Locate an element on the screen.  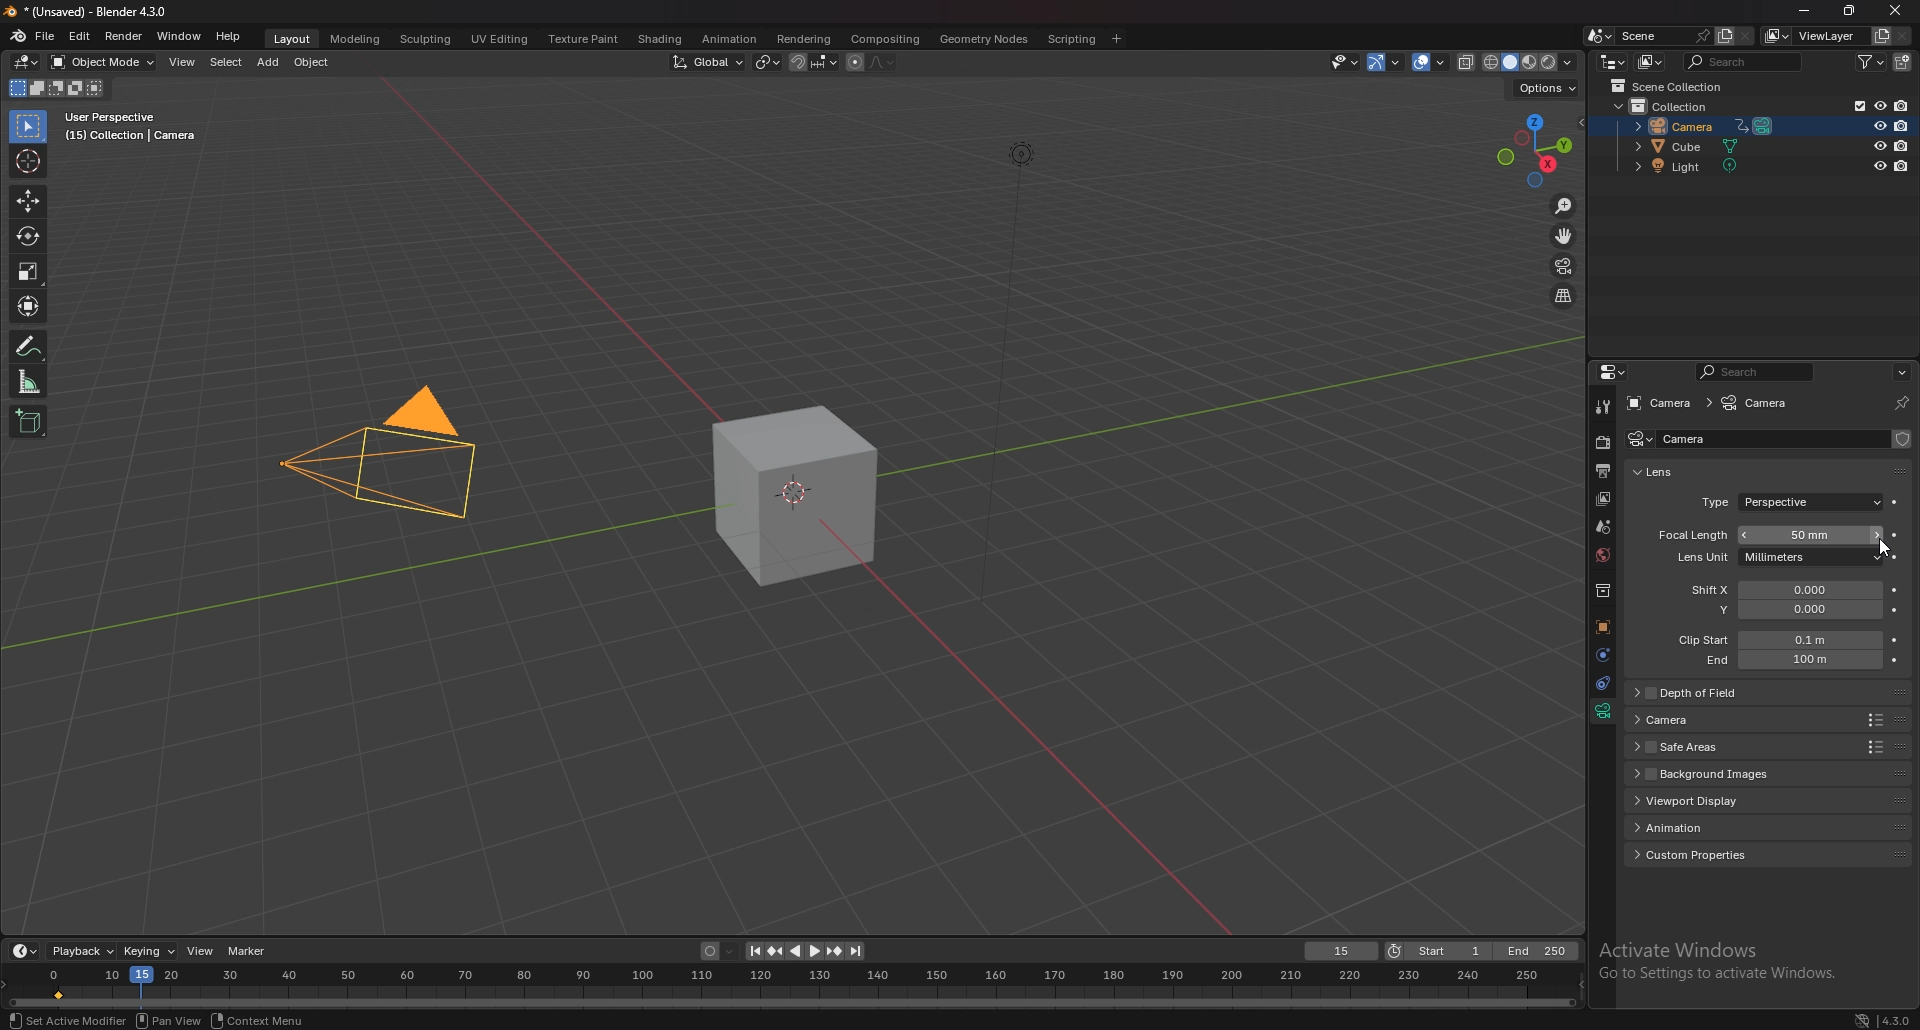
 is located at coordinates (1876, 720).